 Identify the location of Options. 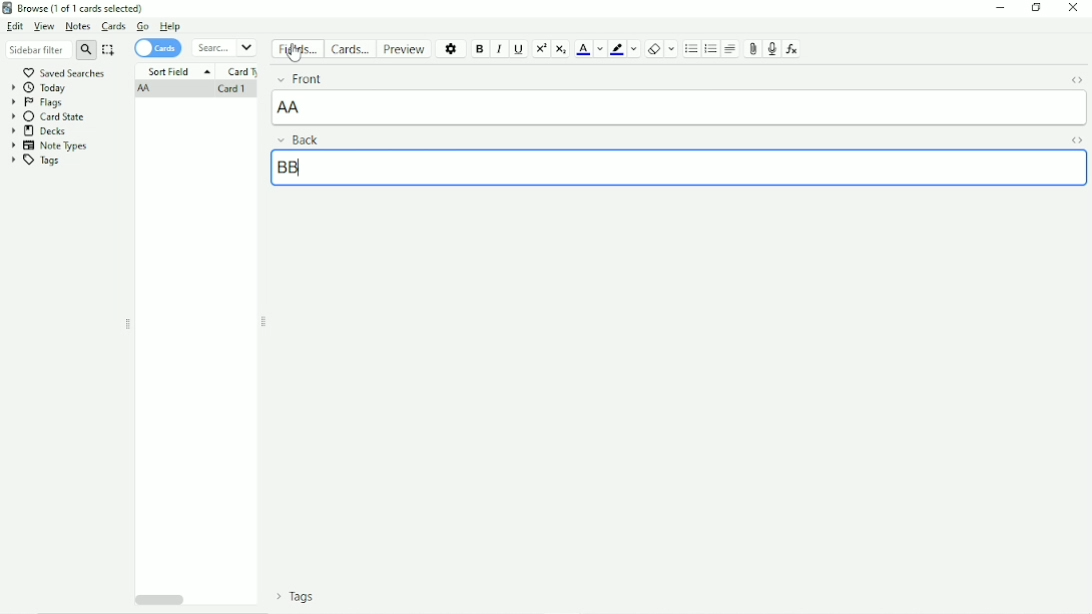
(452, 48).